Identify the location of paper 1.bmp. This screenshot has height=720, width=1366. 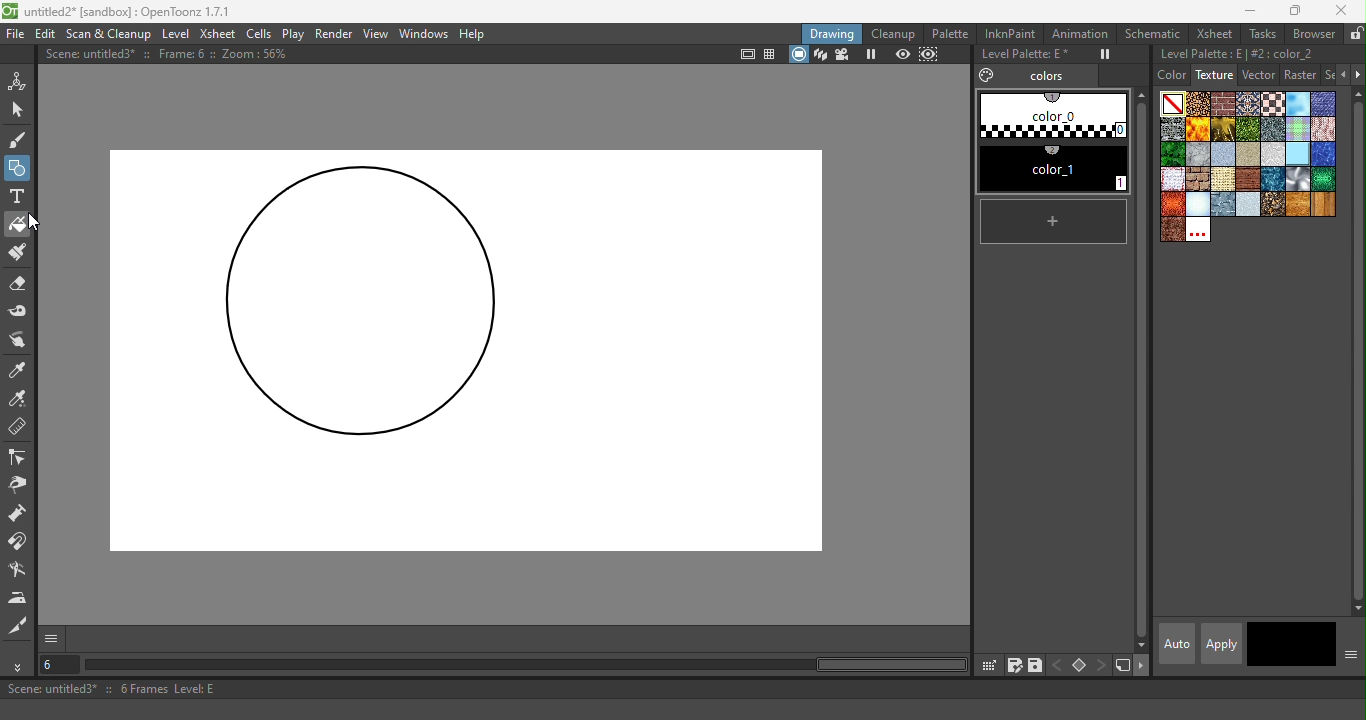
(1225, 154).